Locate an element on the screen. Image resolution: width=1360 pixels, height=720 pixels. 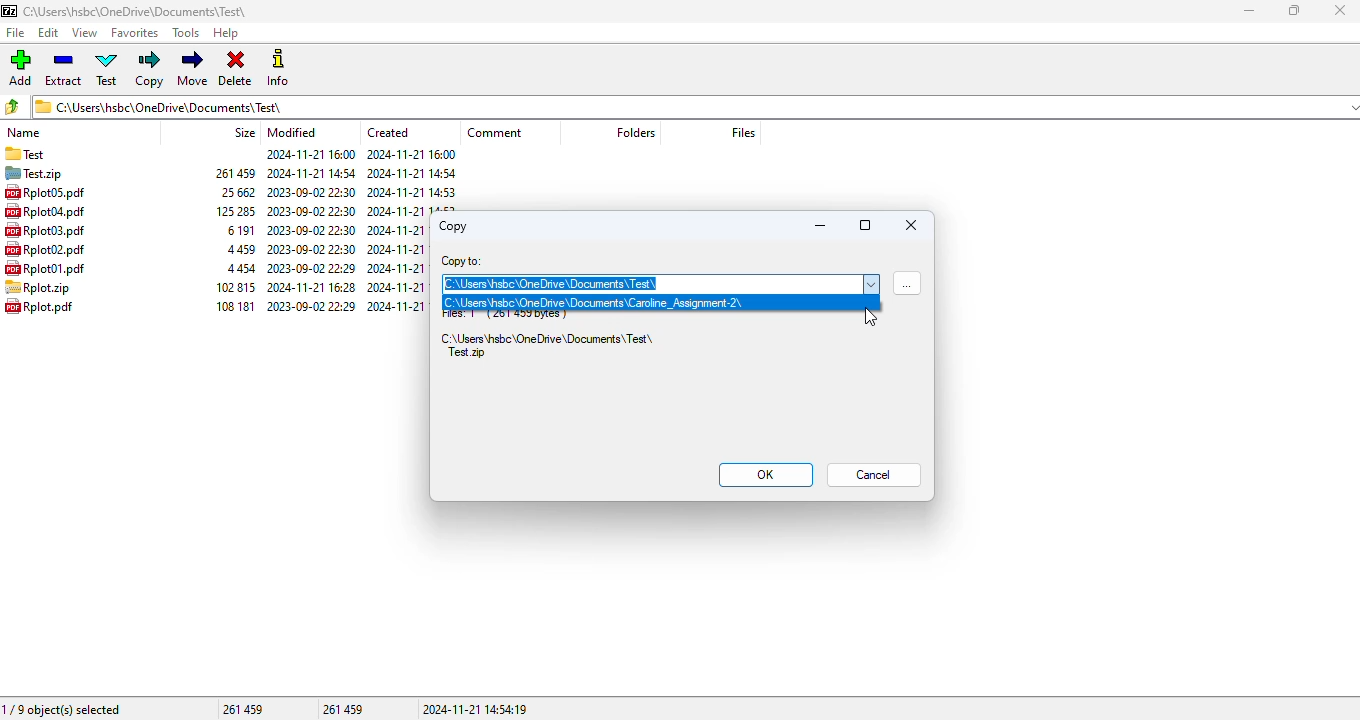
favorites is located at coordinates (135, 33).